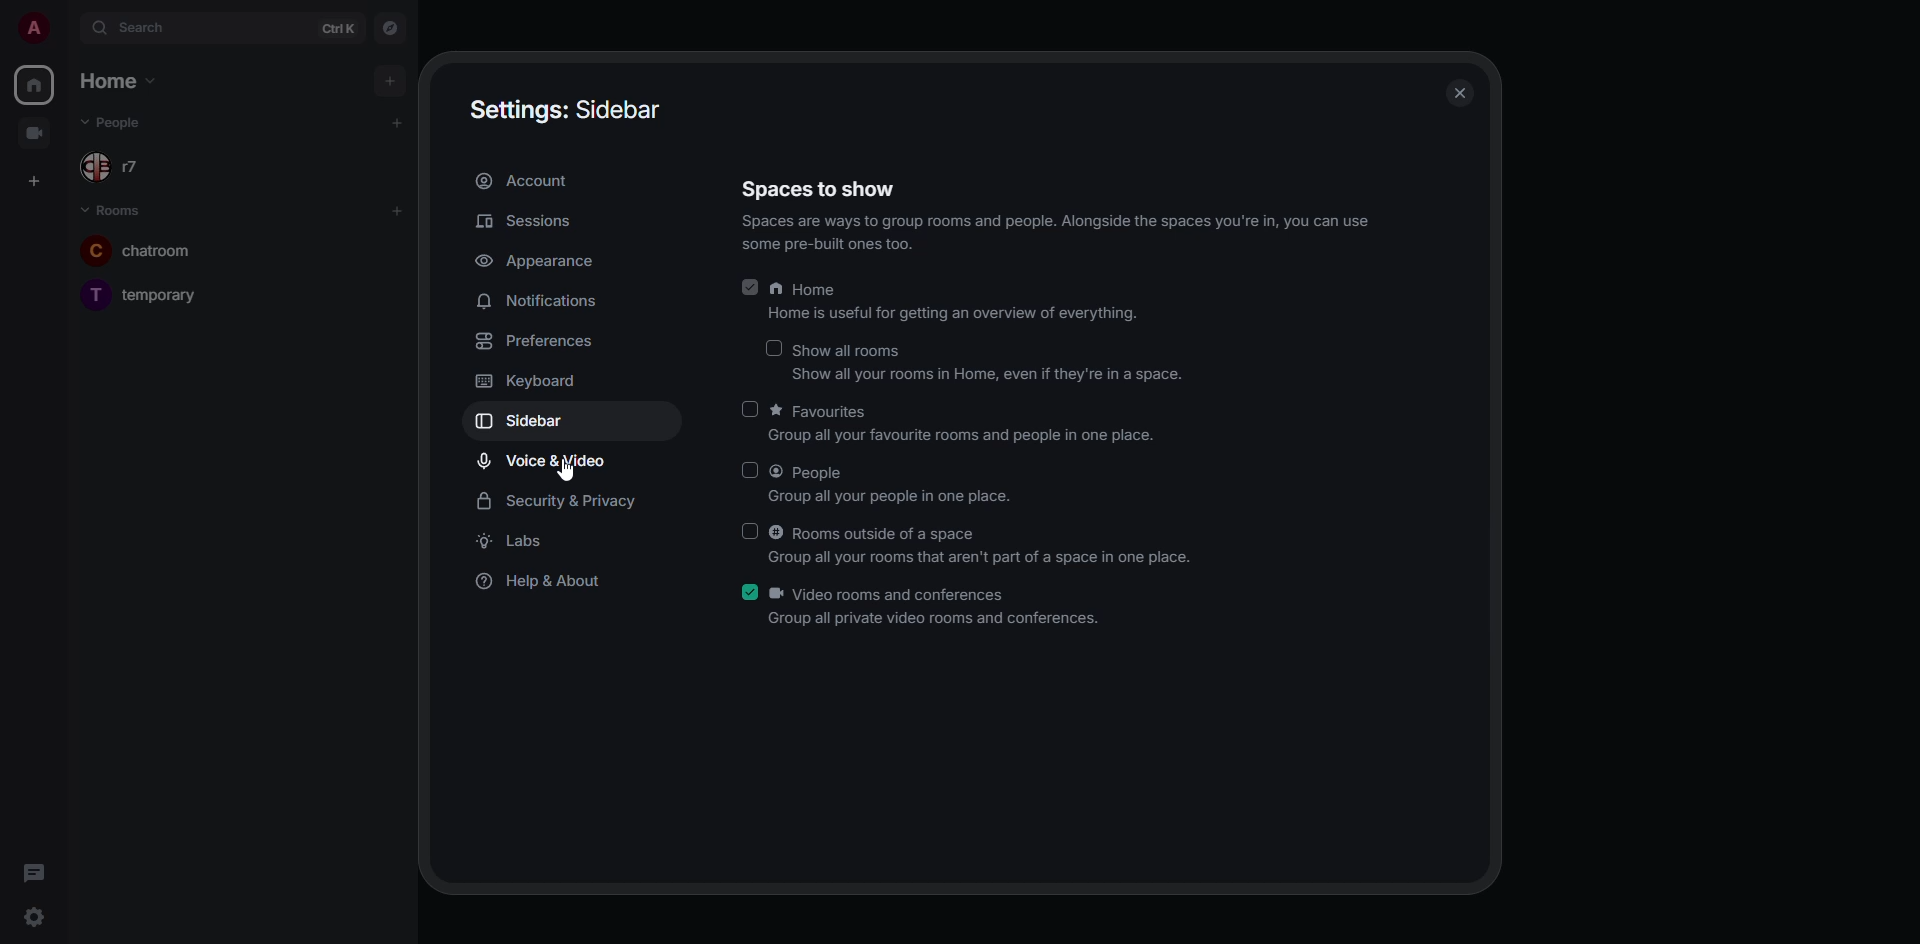  Describe the element at coordinates (388, 78) in the screenshot. I see `add` at that location.